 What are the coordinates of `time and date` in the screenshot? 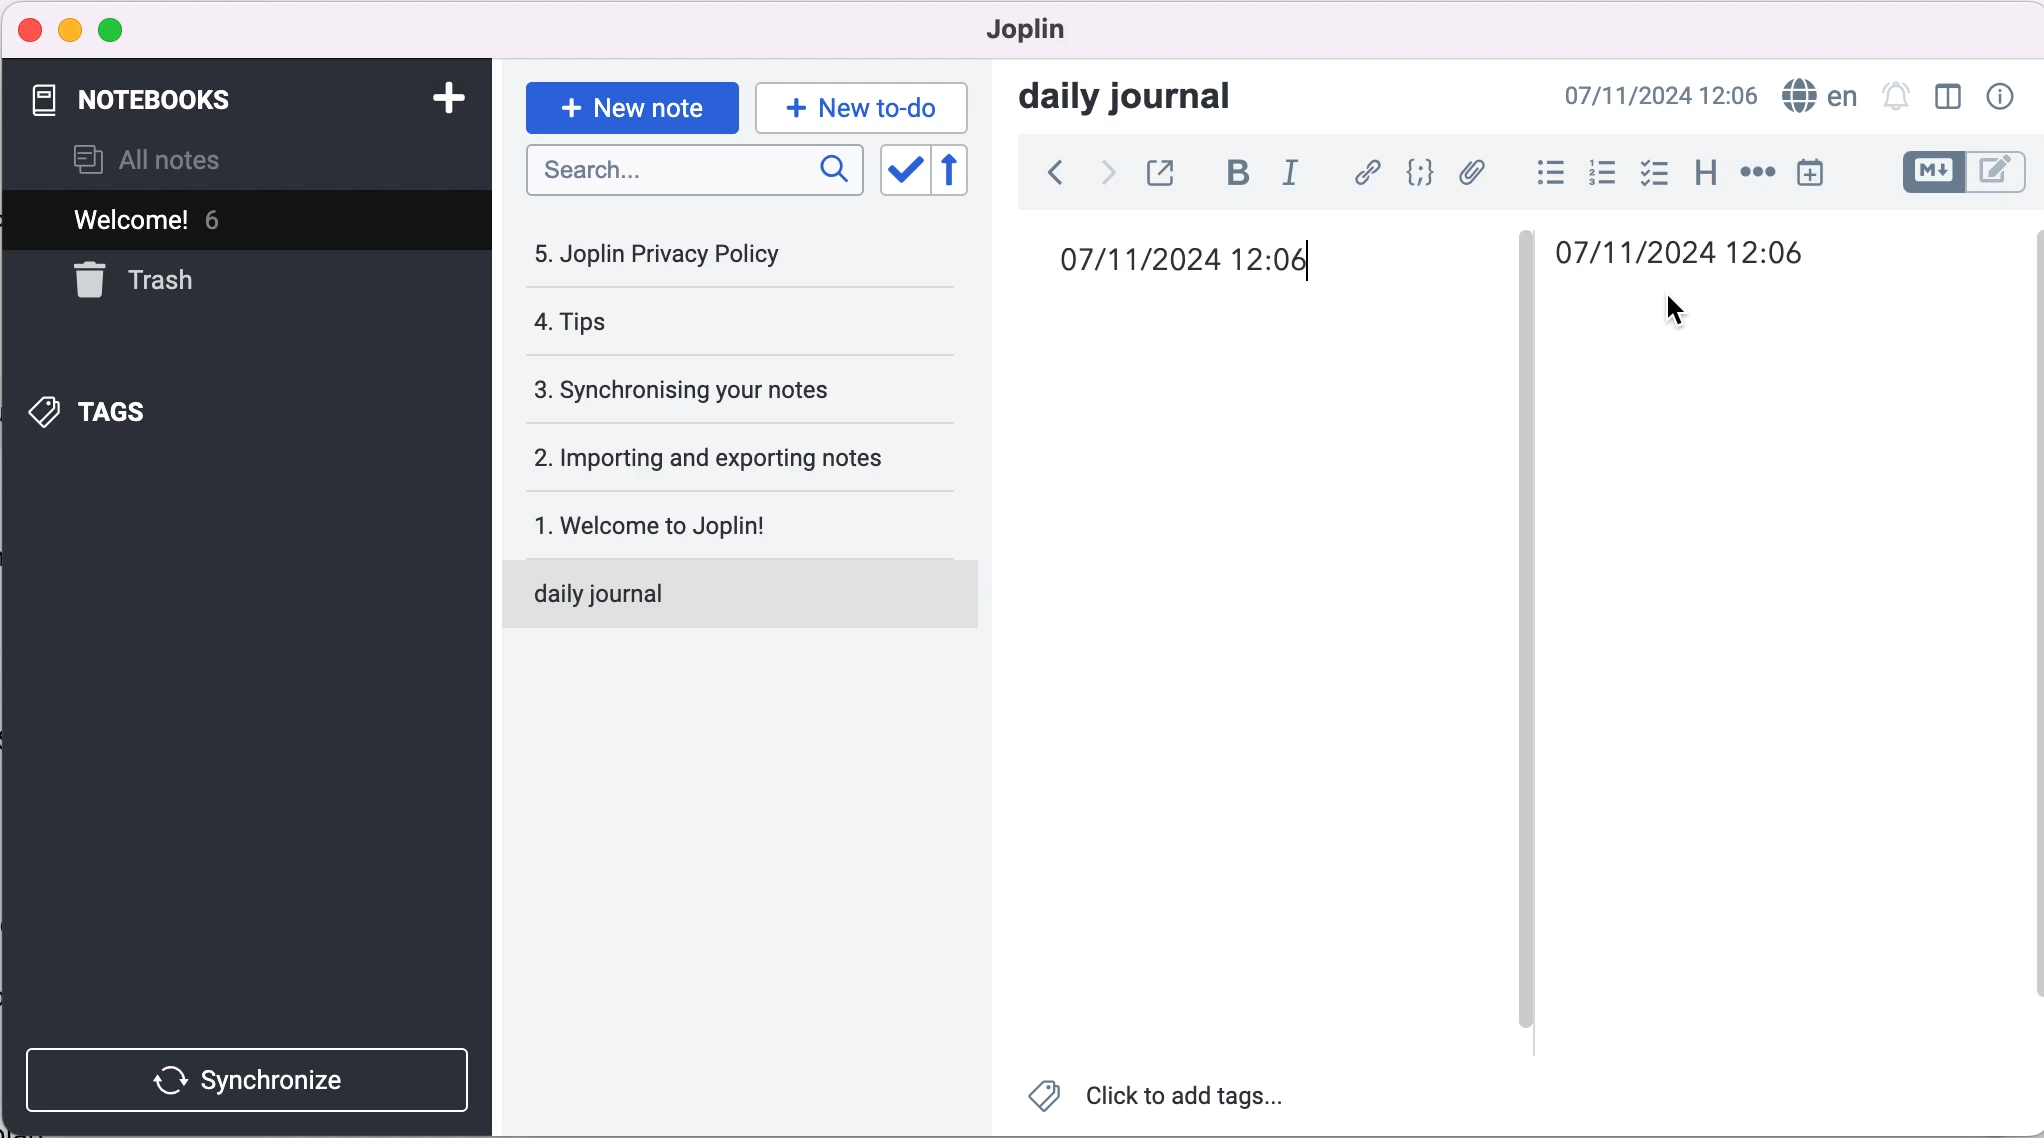 It's located at (1662, 97).